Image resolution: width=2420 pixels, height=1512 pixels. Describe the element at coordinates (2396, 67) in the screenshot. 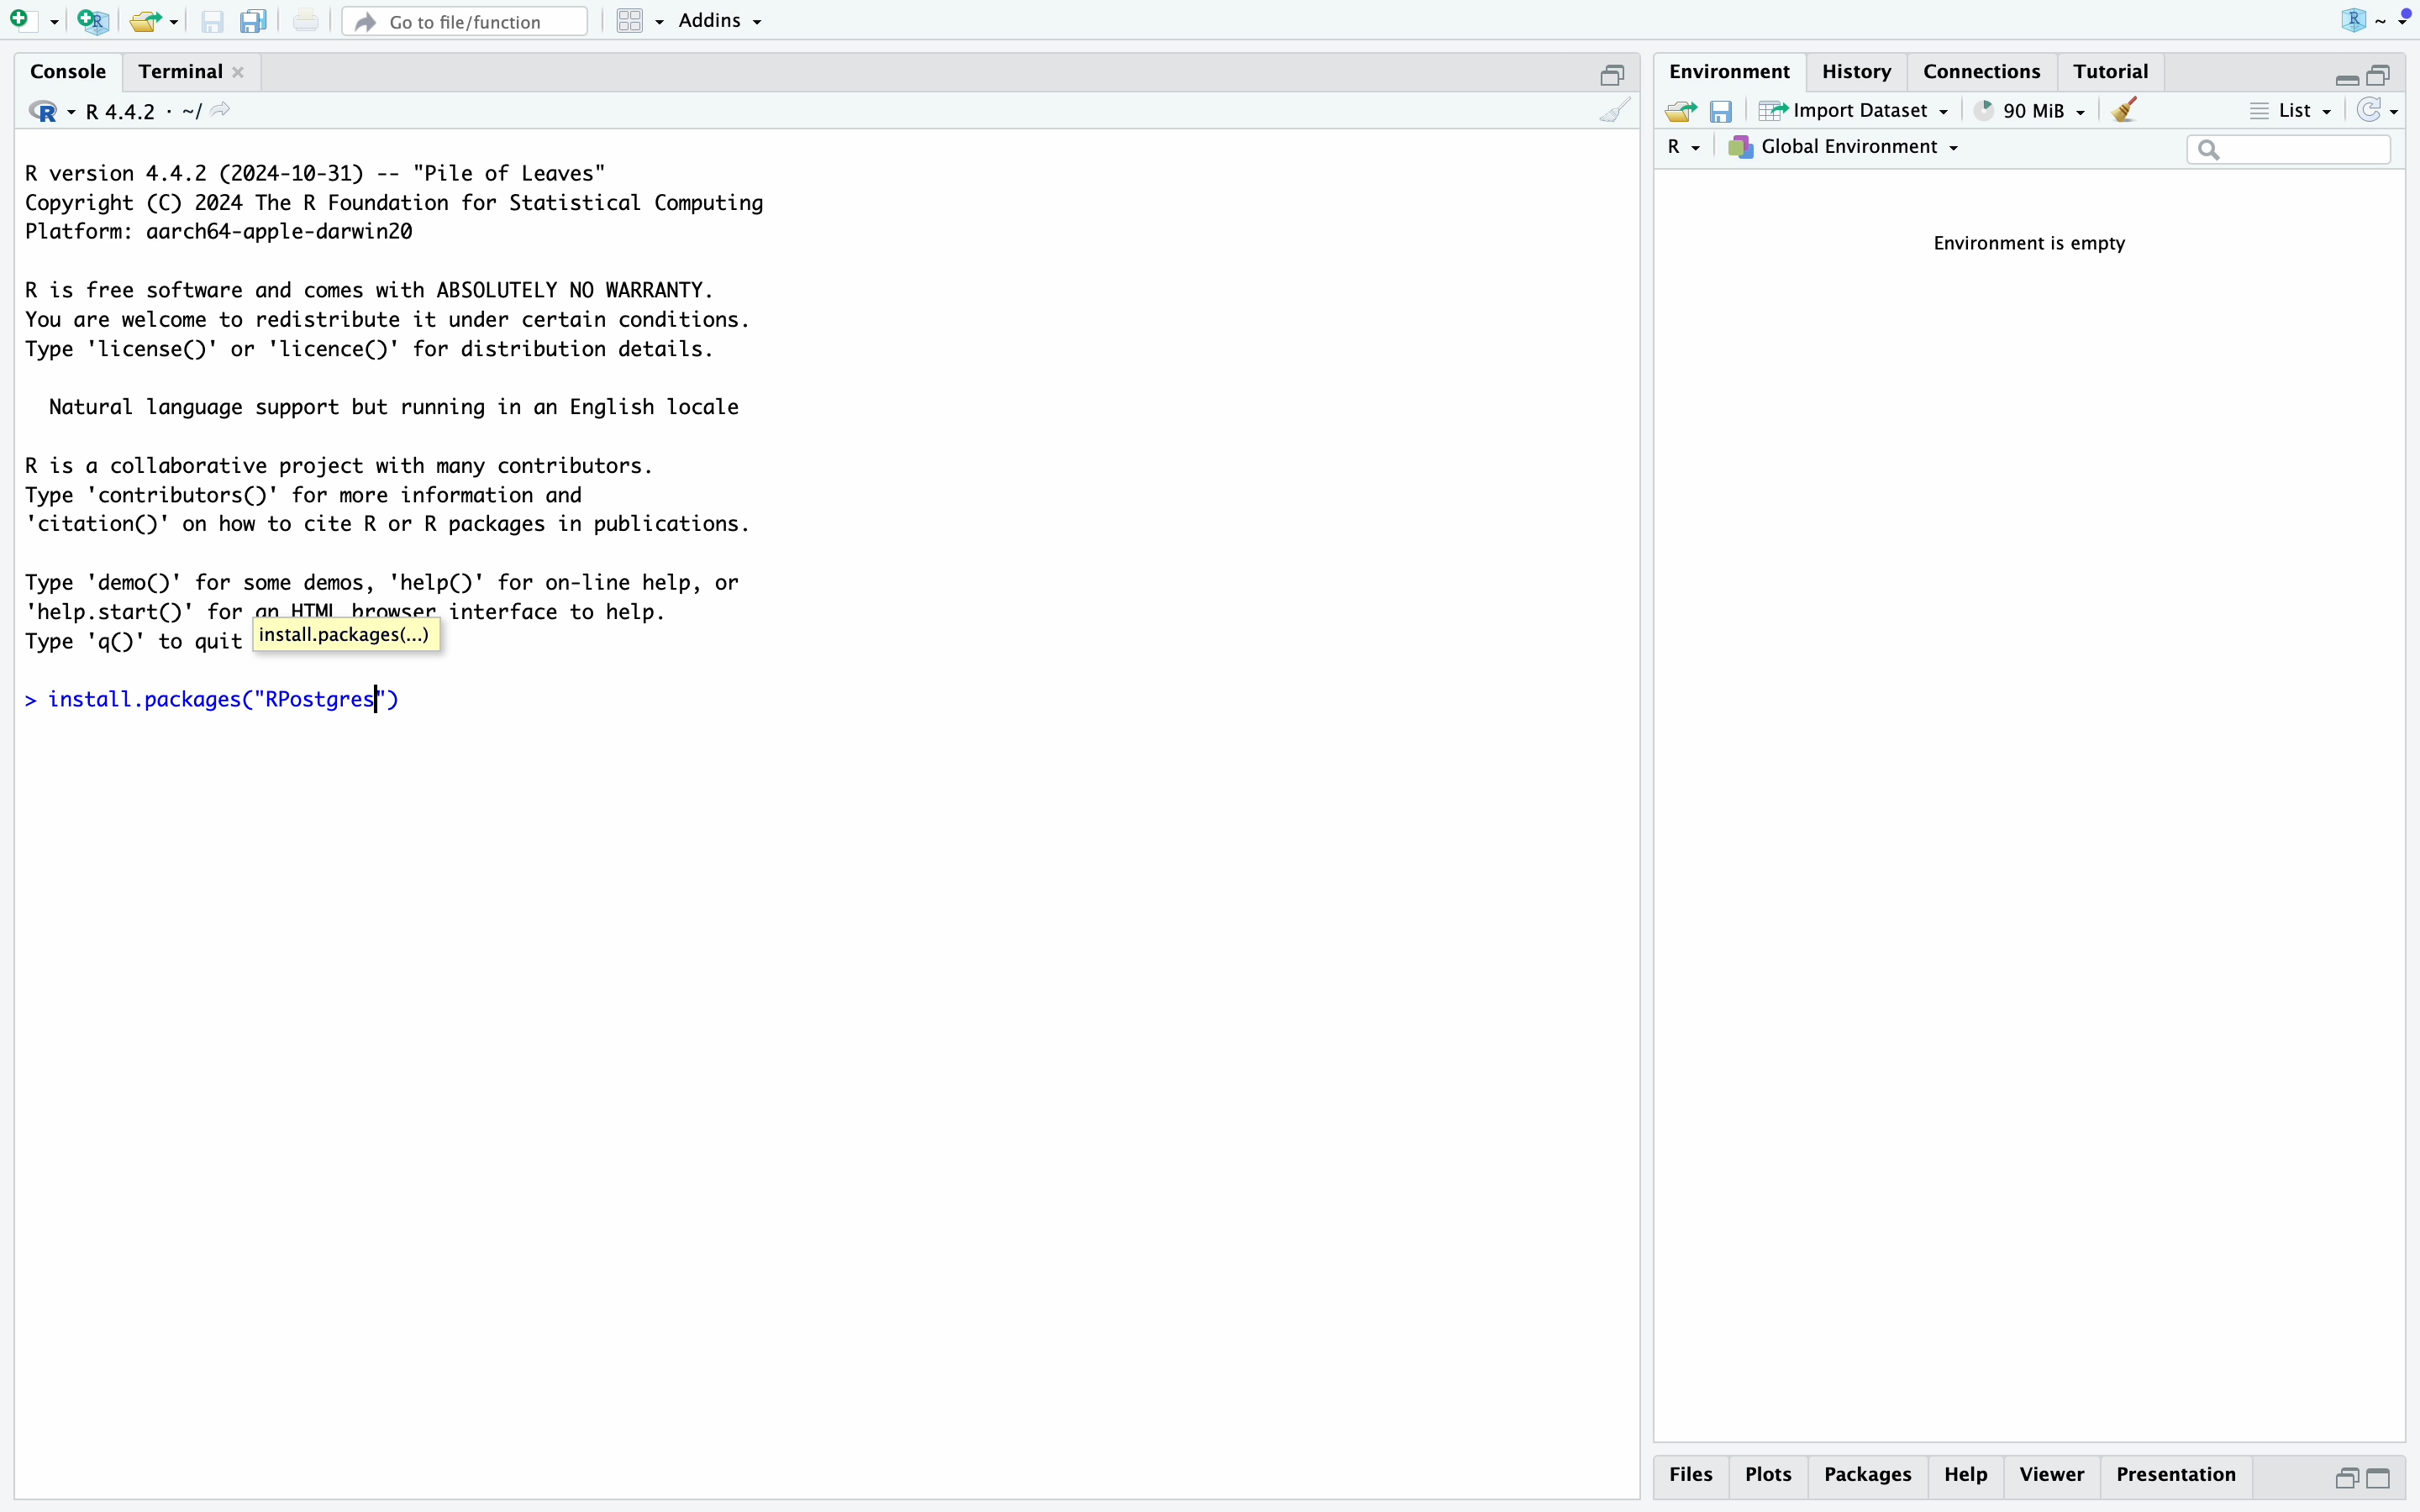

I see `maximize` at that location.